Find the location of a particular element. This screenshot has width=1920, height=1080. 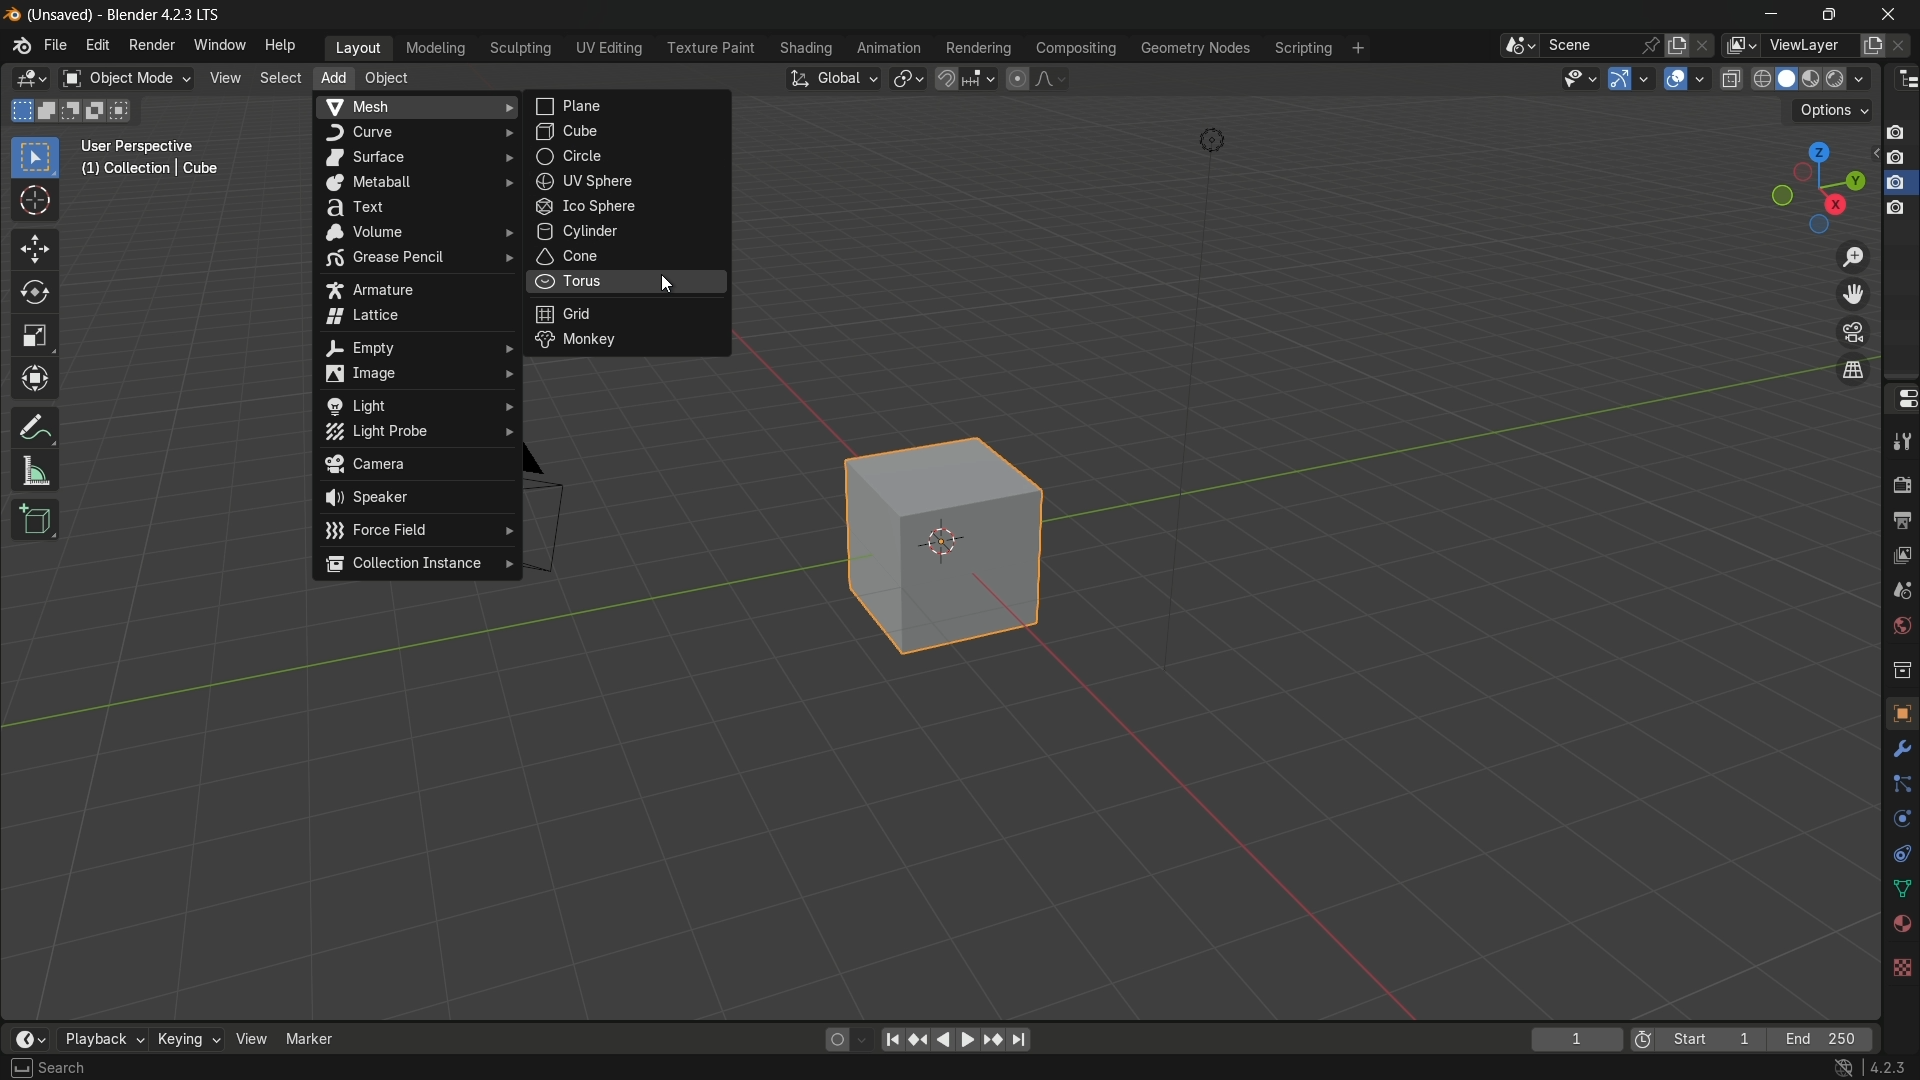

grid is located at coordinates (629, 314).